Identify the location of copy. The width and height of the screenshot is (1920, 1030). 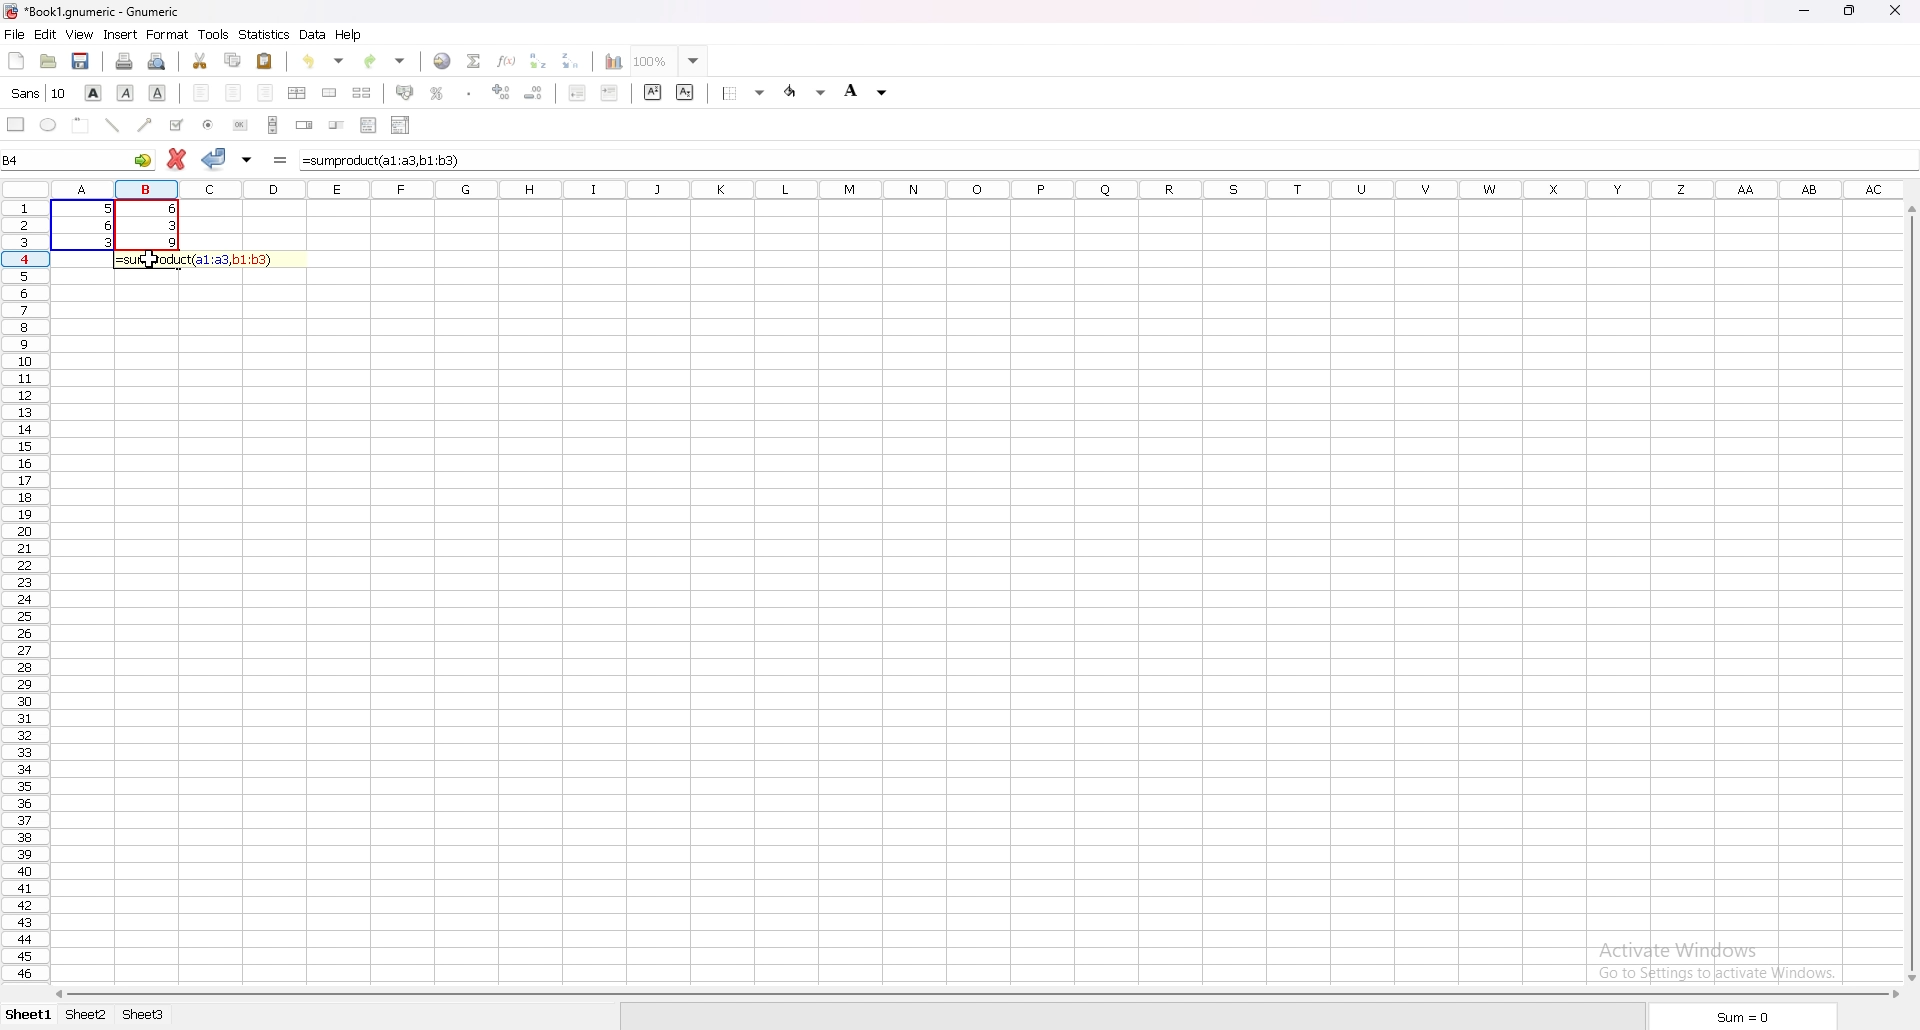
(233, 62).